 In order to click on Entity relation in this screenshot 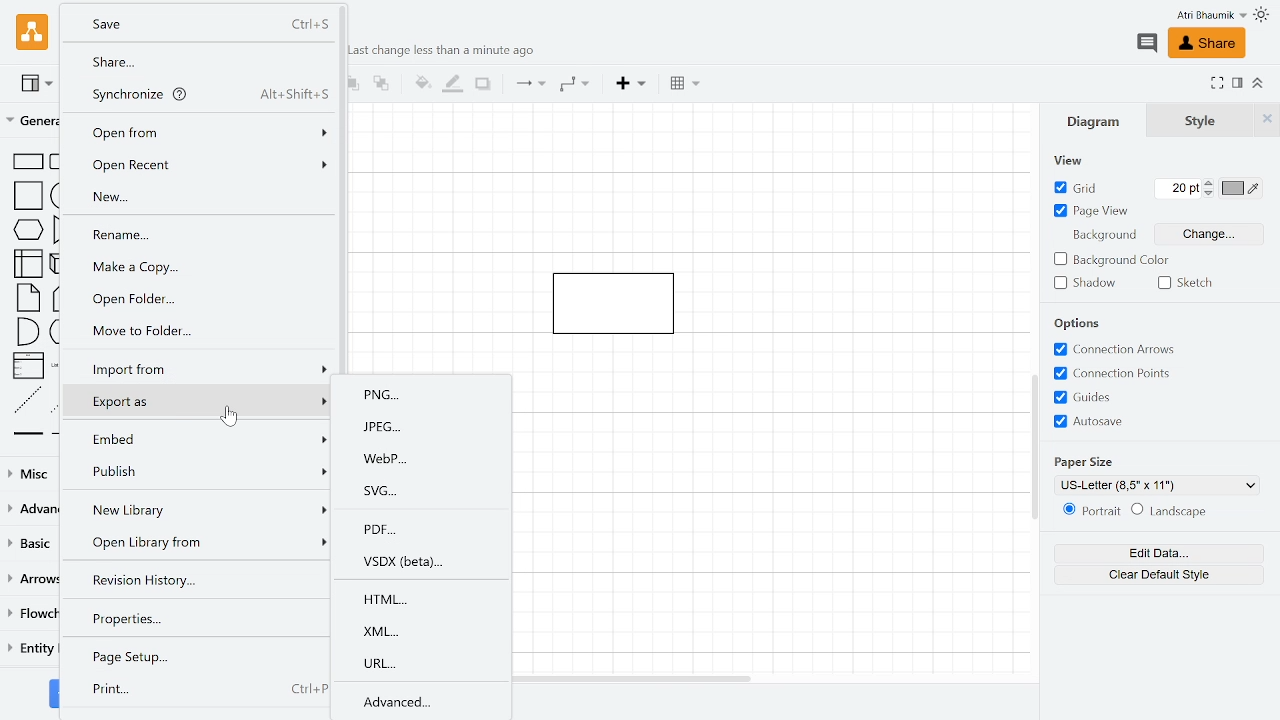, I will do `click(32, 652)`.